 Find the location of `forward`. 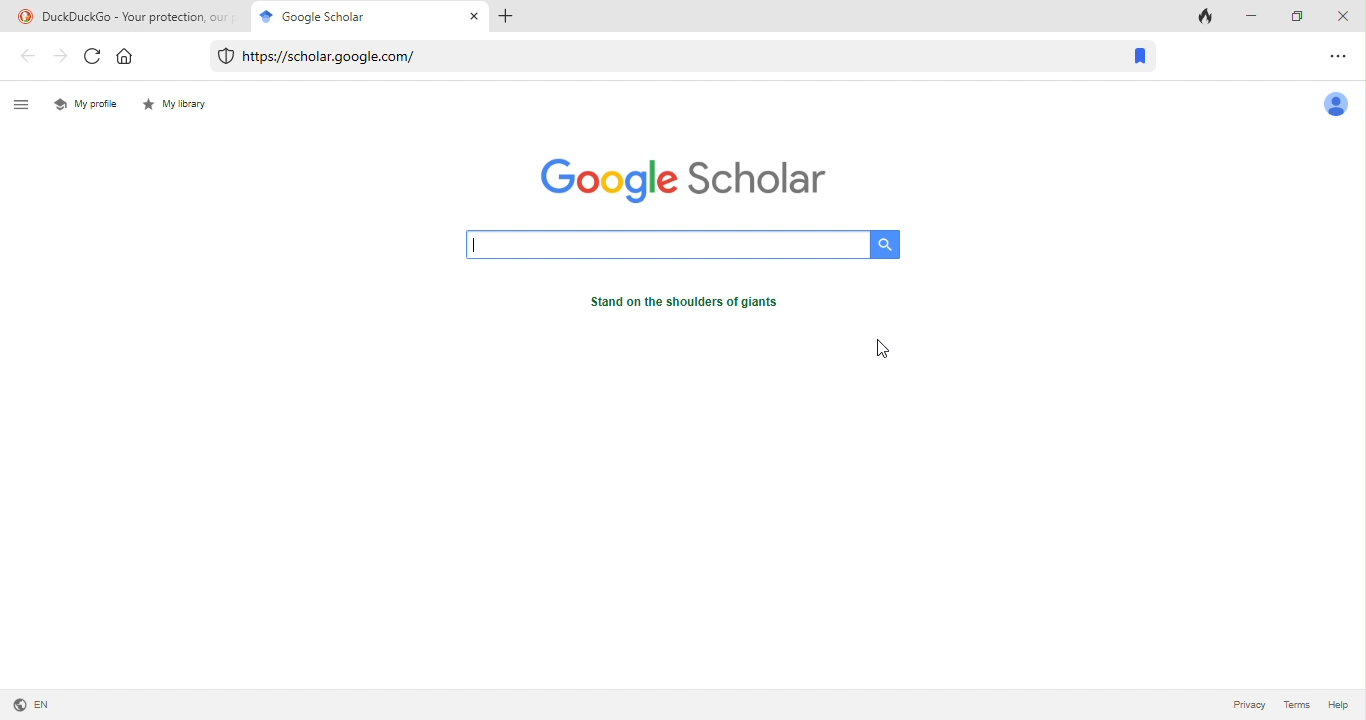

forward is located at coordinates (62, 58).